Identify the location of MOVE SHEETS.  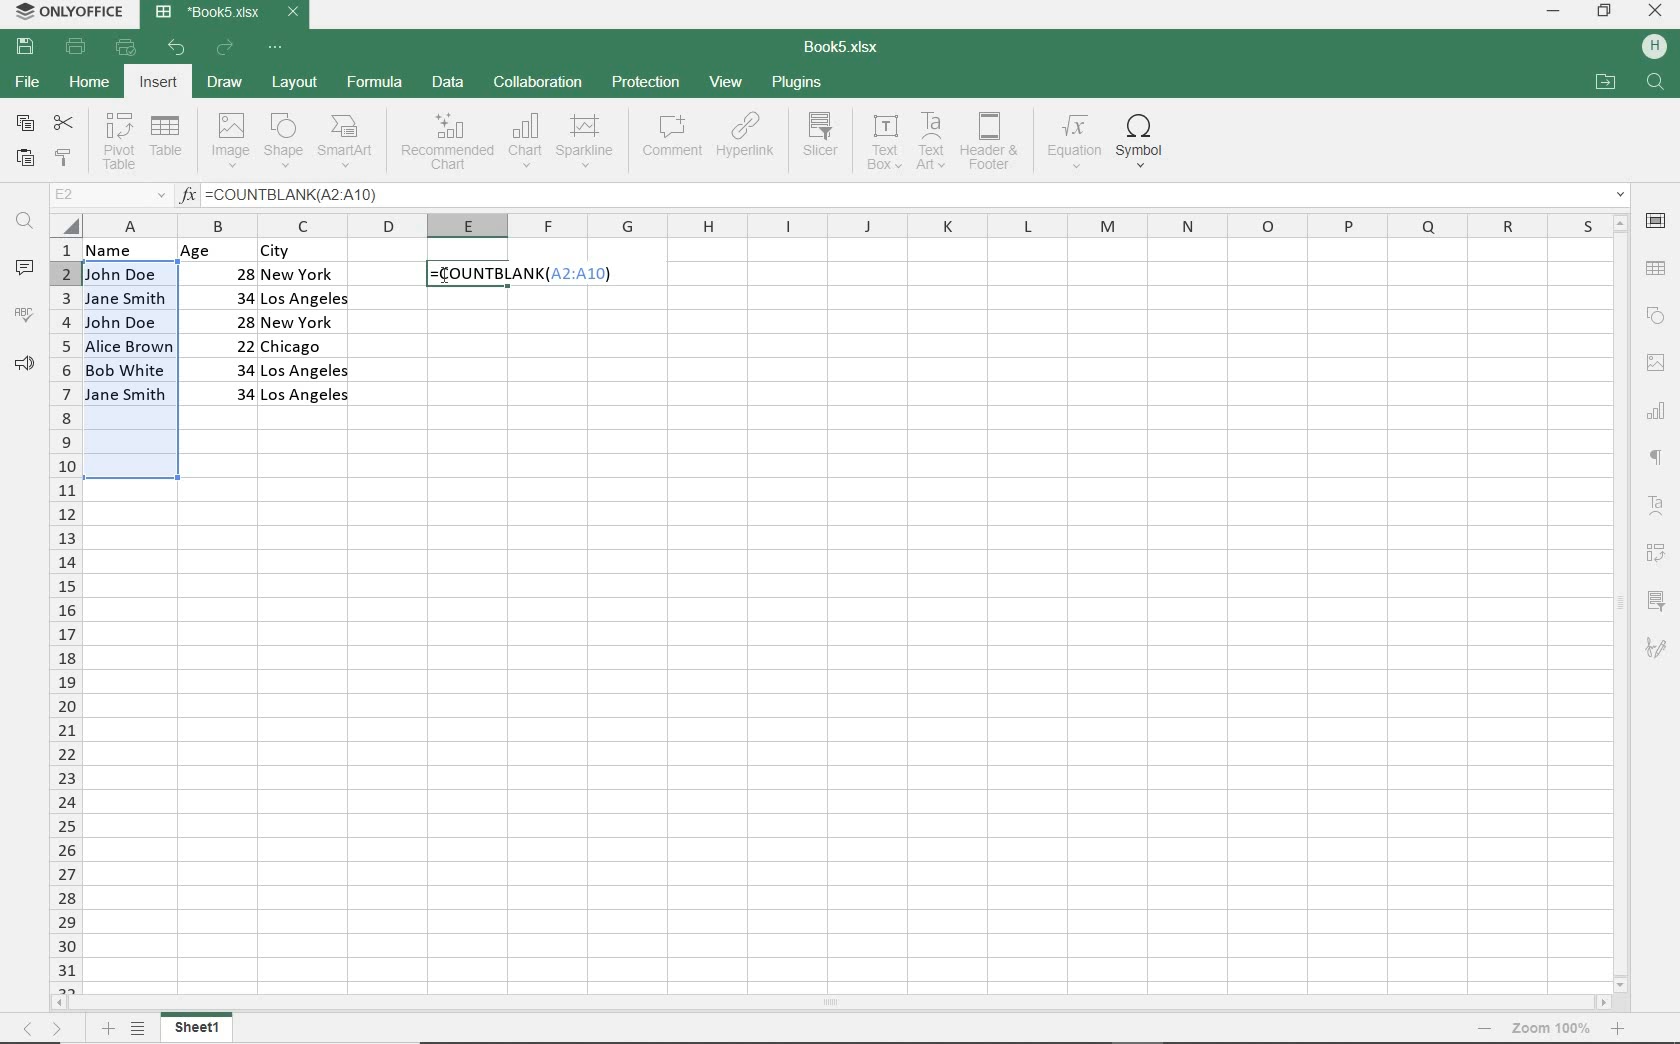
(45, 1028).